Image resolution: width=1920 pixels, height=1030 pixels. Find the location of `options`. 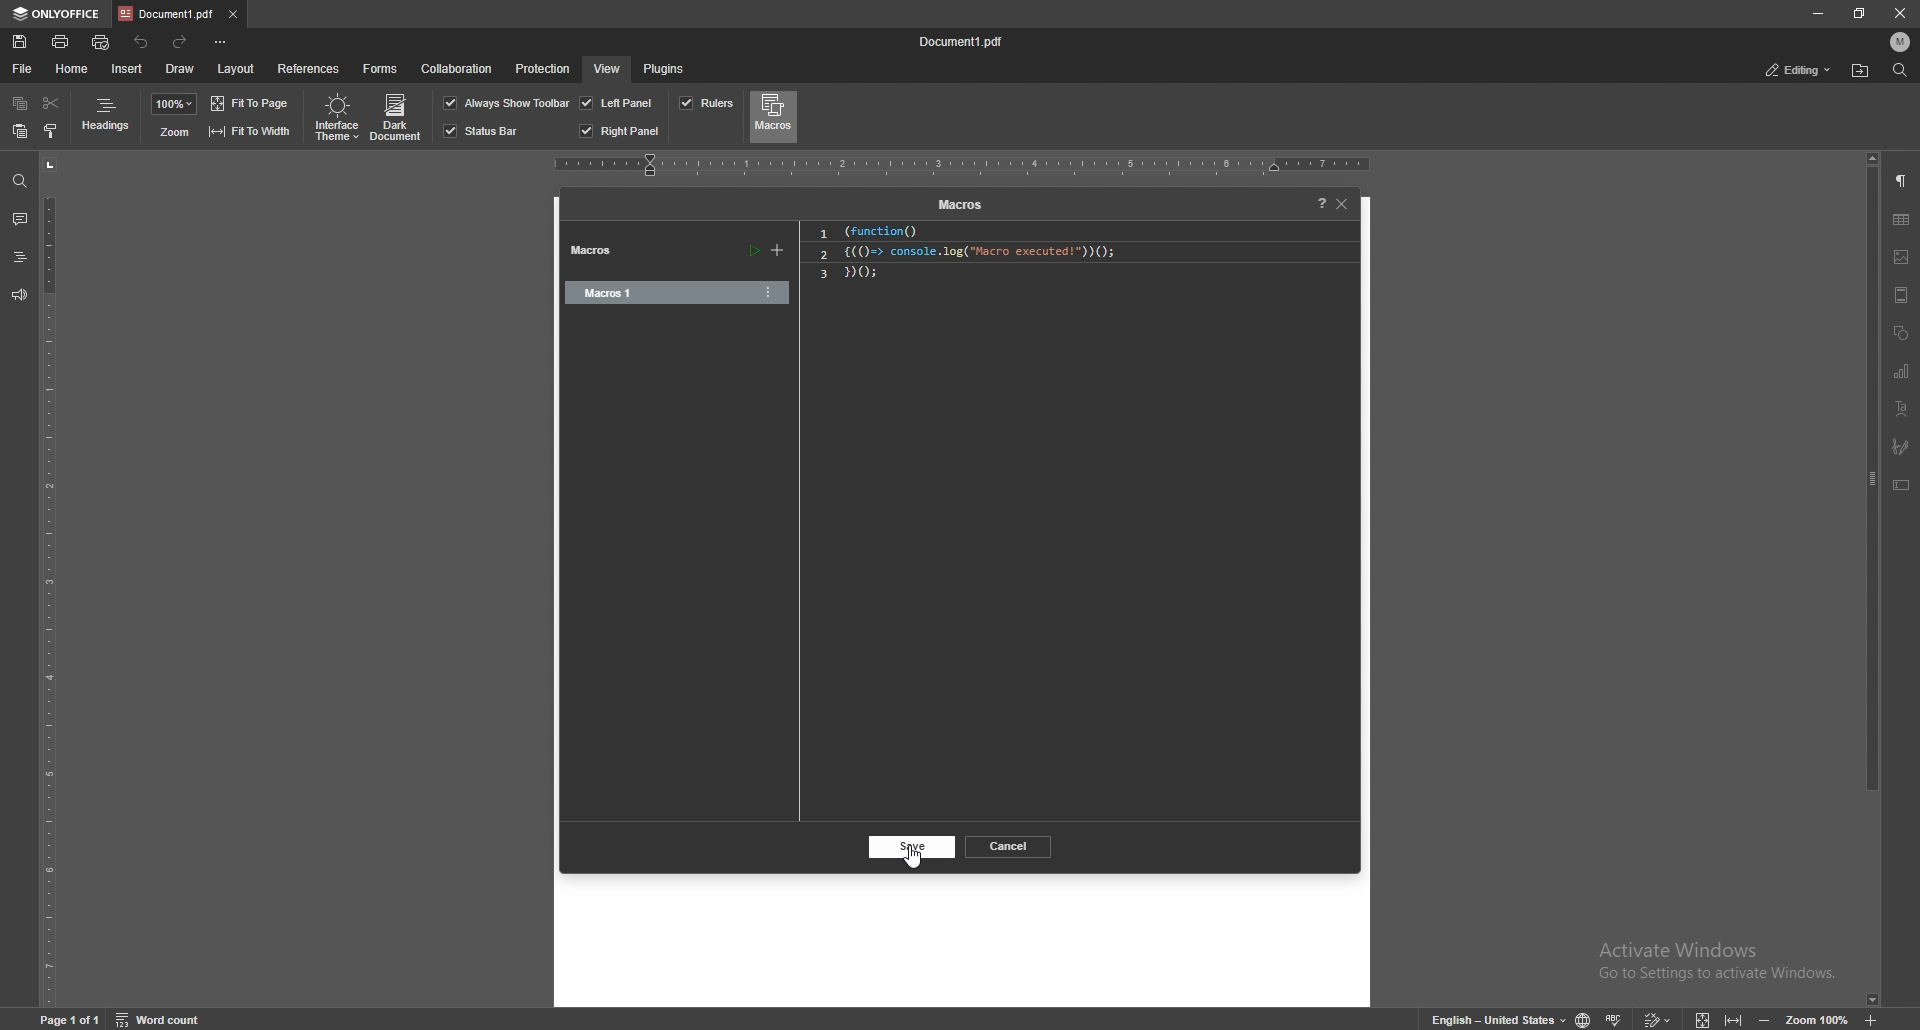

options is located at coordinates (769, 292).